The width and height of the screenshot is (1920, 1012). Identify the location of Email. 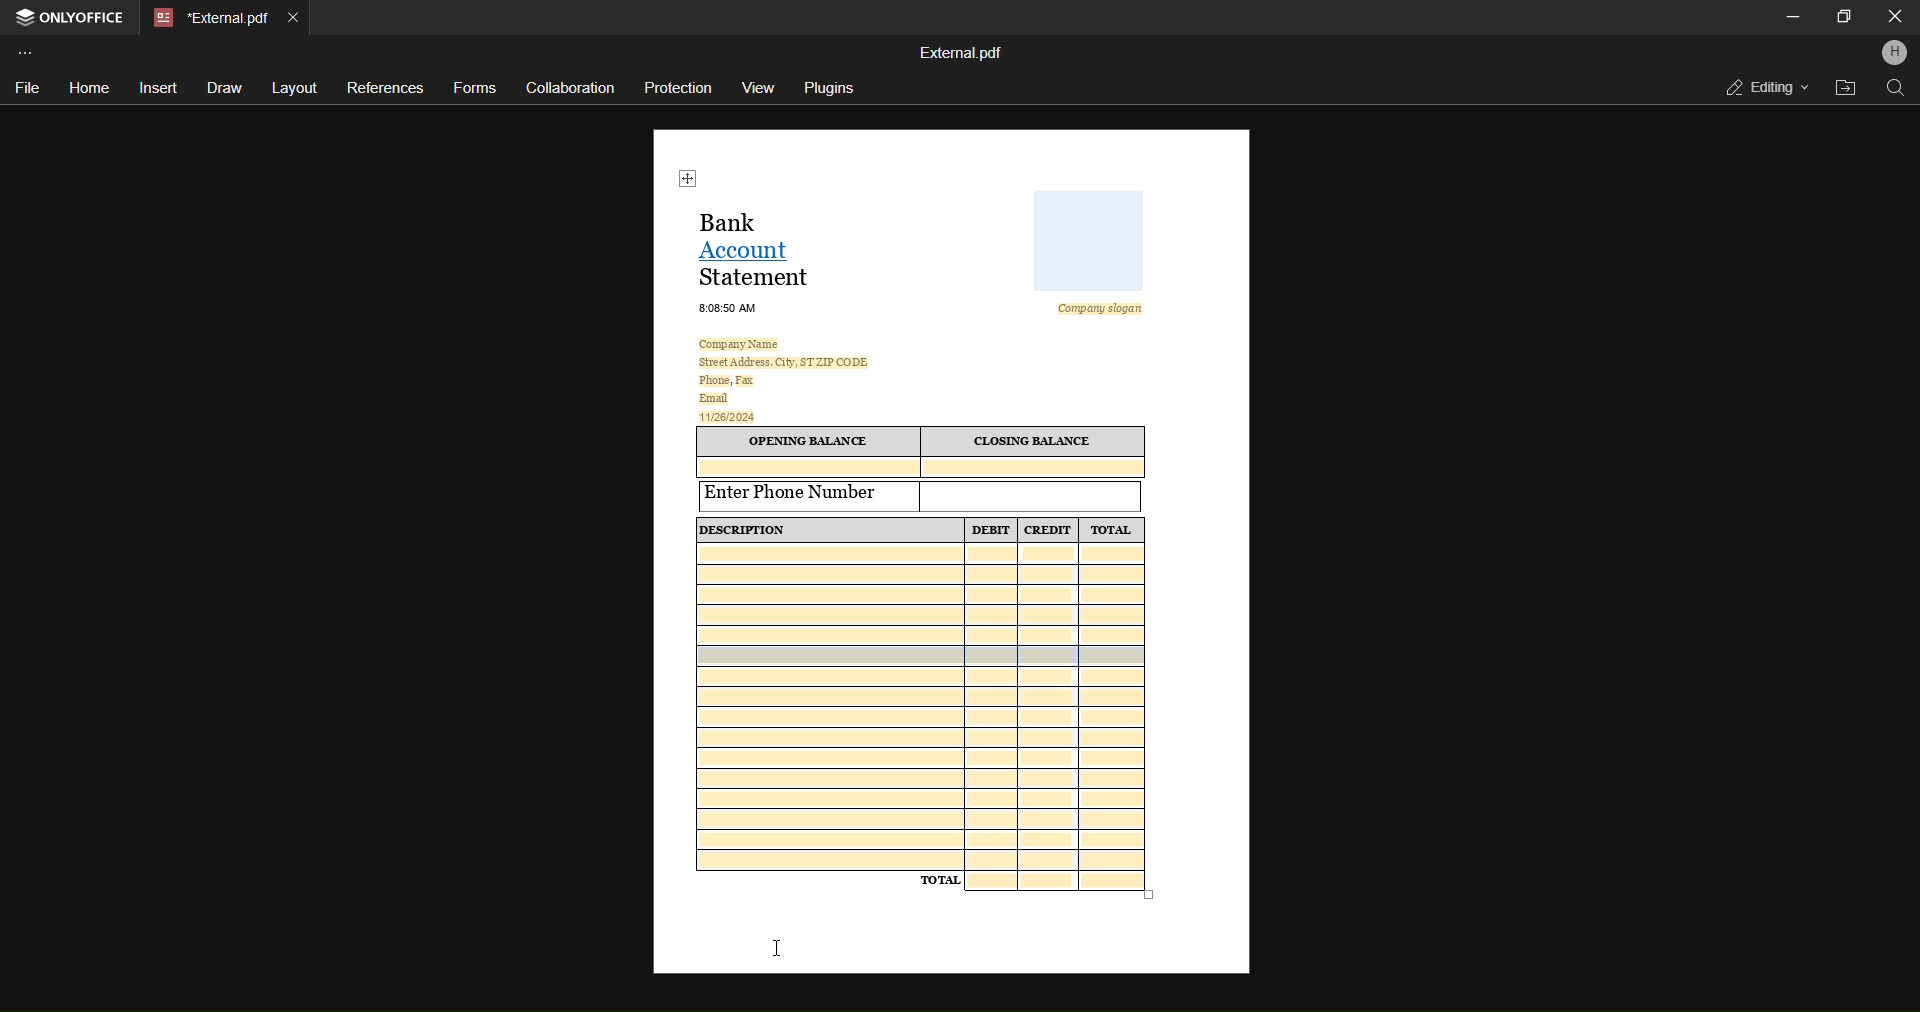
(714, 398).